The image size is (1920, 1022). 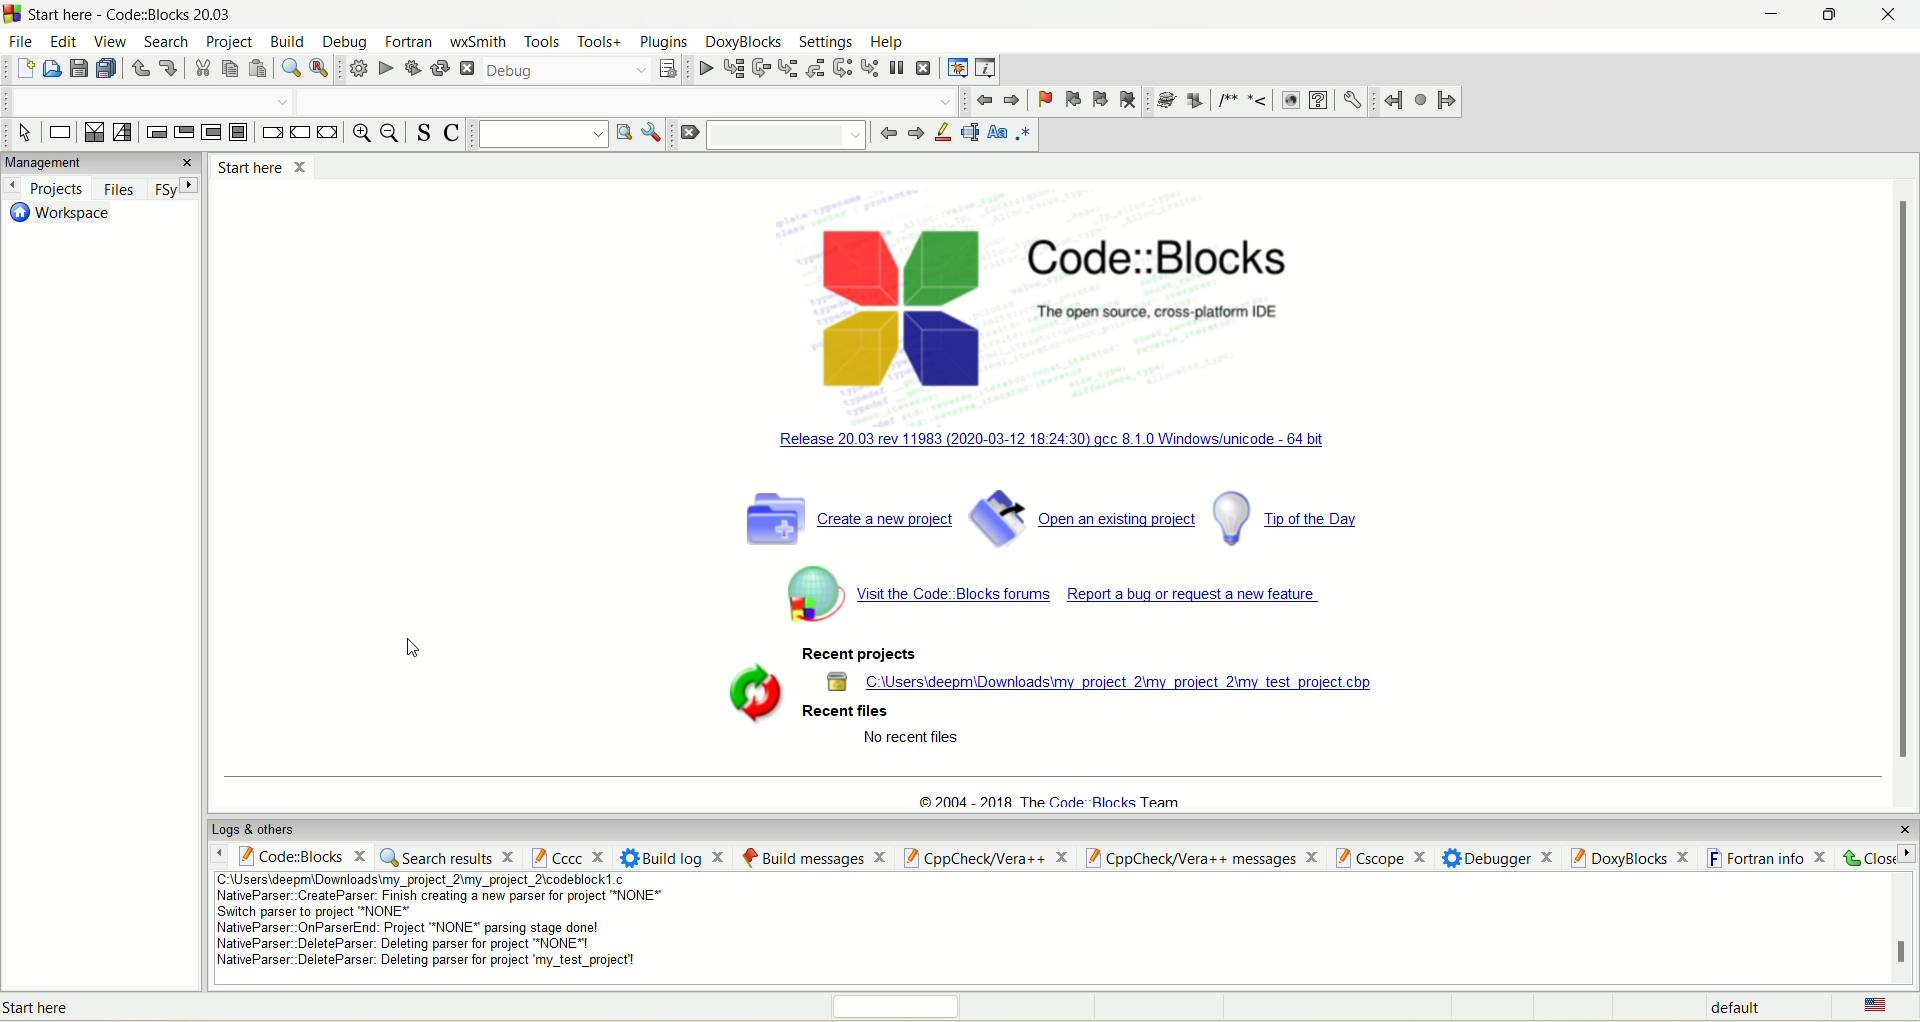 What do you see at coordinates (27, 133) in the screenshot?
I see `select` at bounding box center [27, 133].